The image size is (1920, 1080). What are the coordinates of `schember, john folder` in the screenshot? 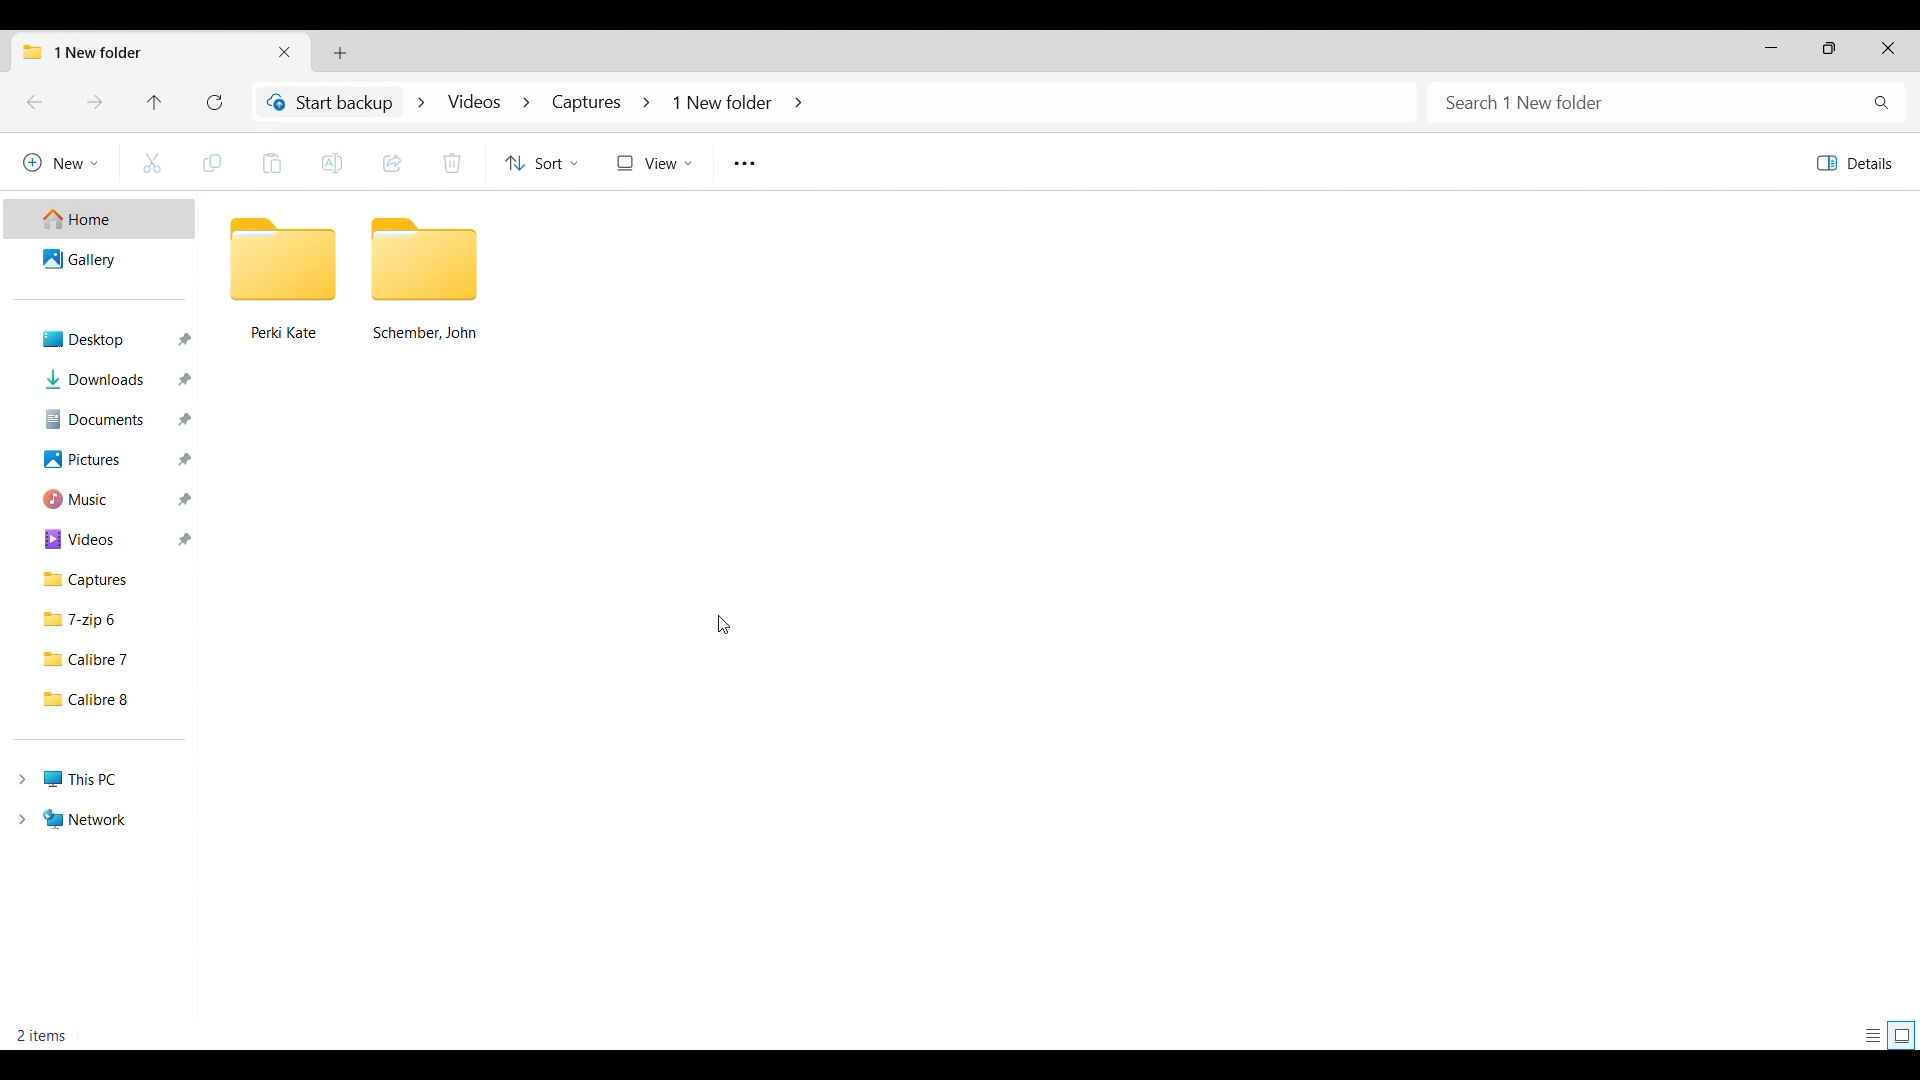 It's located at (426, 281).